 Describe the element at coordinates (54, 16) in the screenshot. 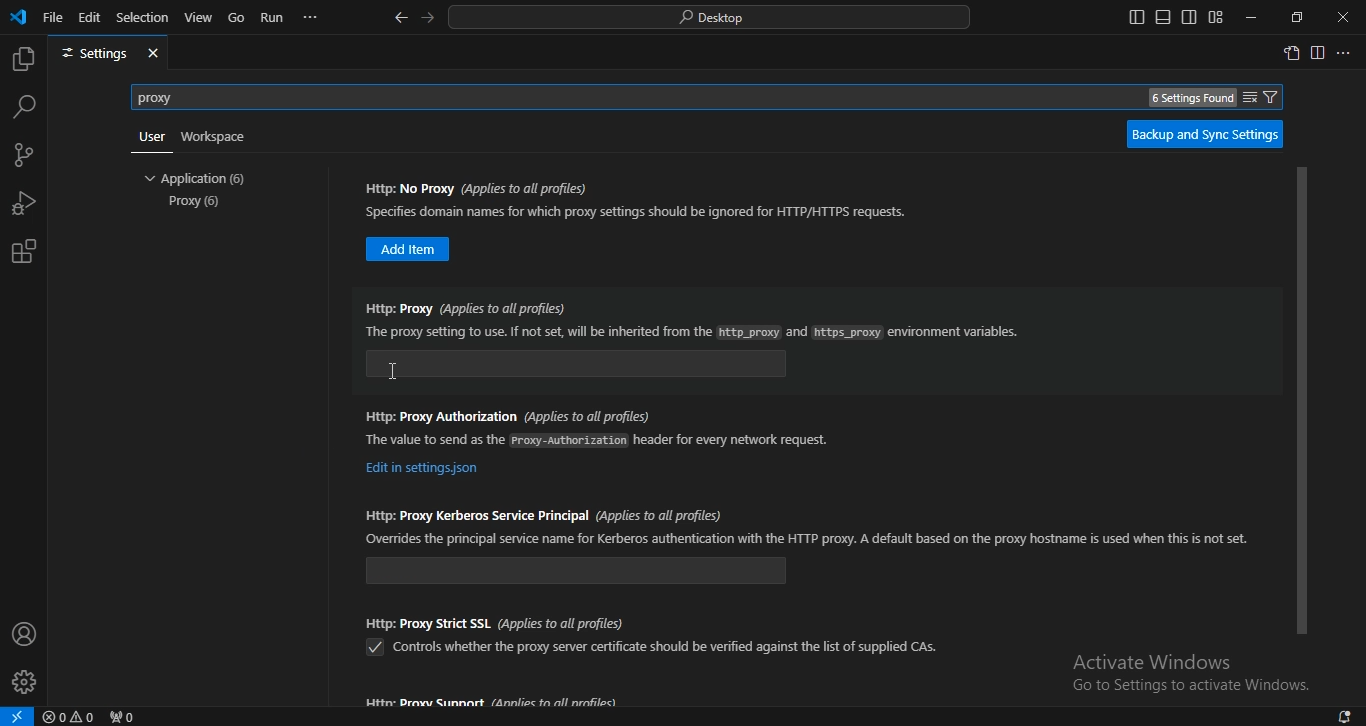

I see `file` at that location.